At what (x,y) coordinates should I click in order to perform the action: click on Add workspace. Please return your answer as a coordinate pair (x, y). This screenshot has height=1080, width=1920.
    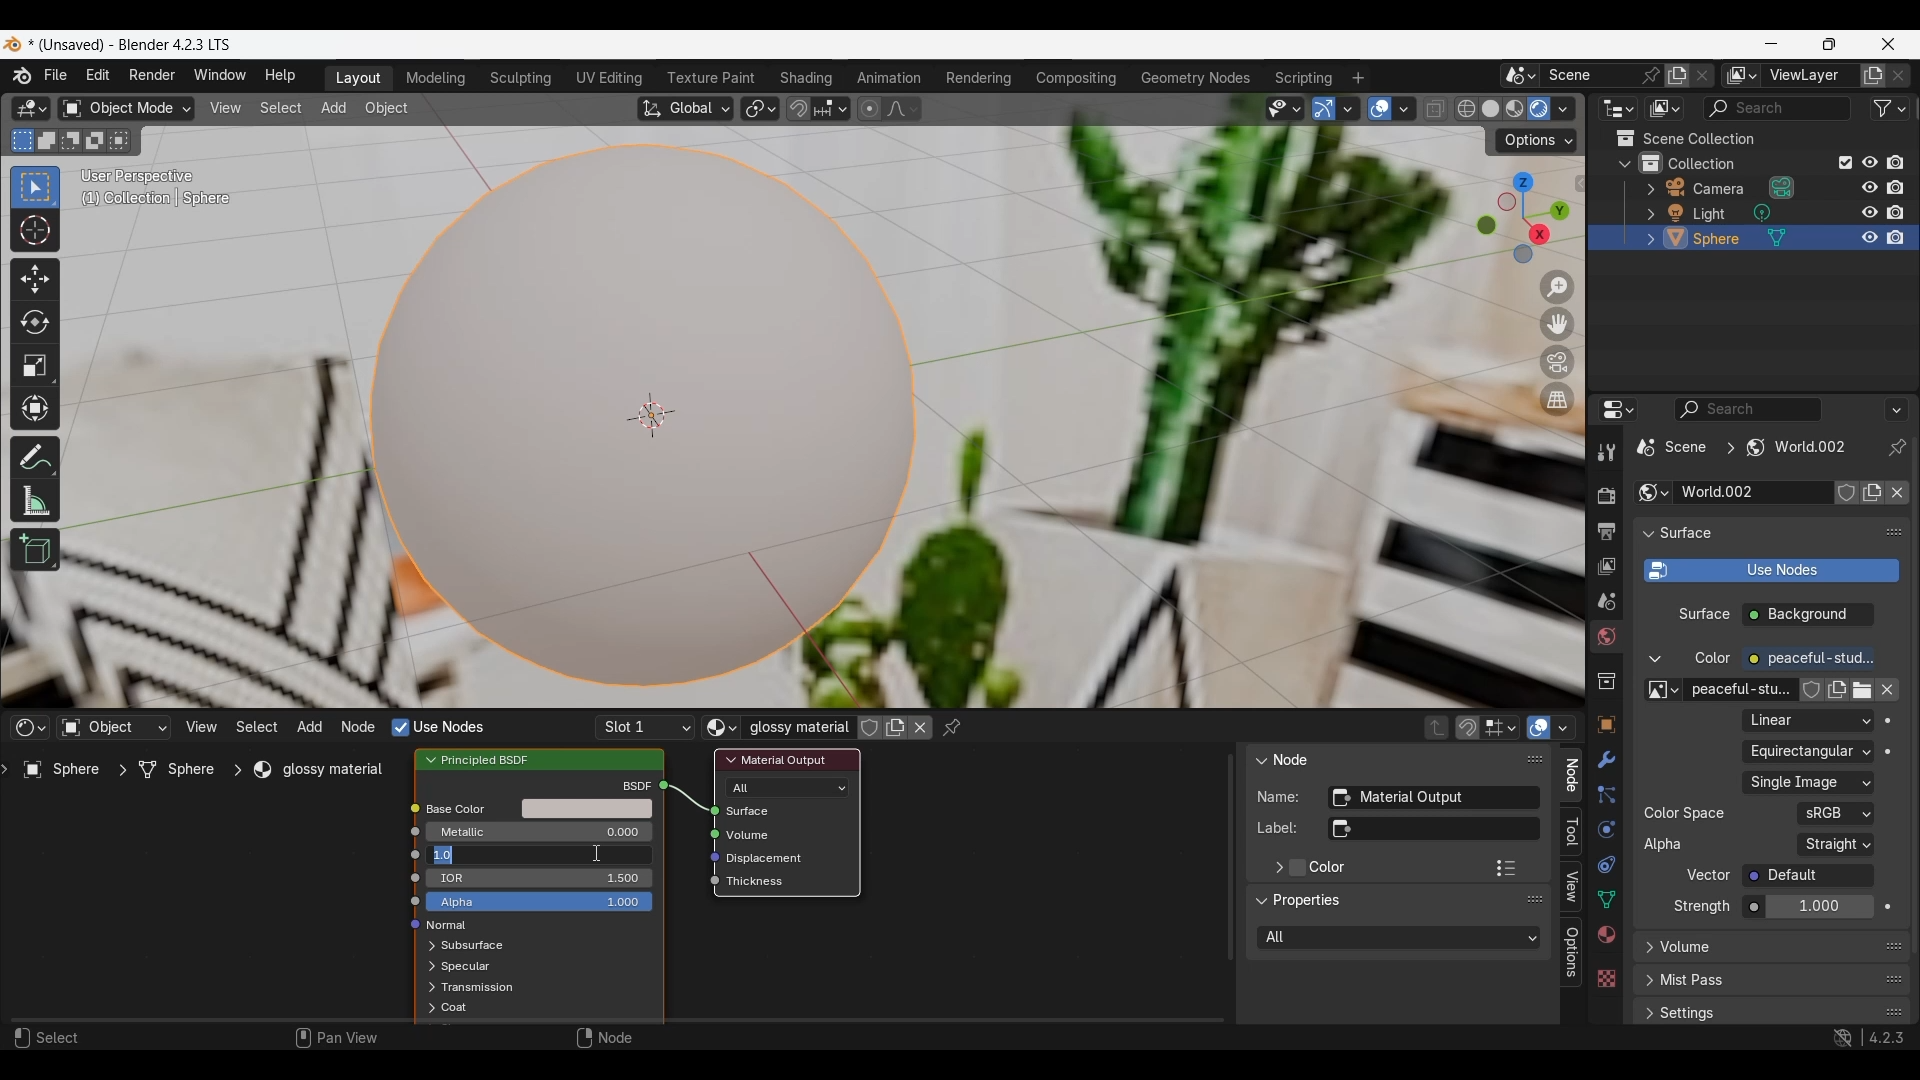
    Looking at the image, I should click on (1359, 77).